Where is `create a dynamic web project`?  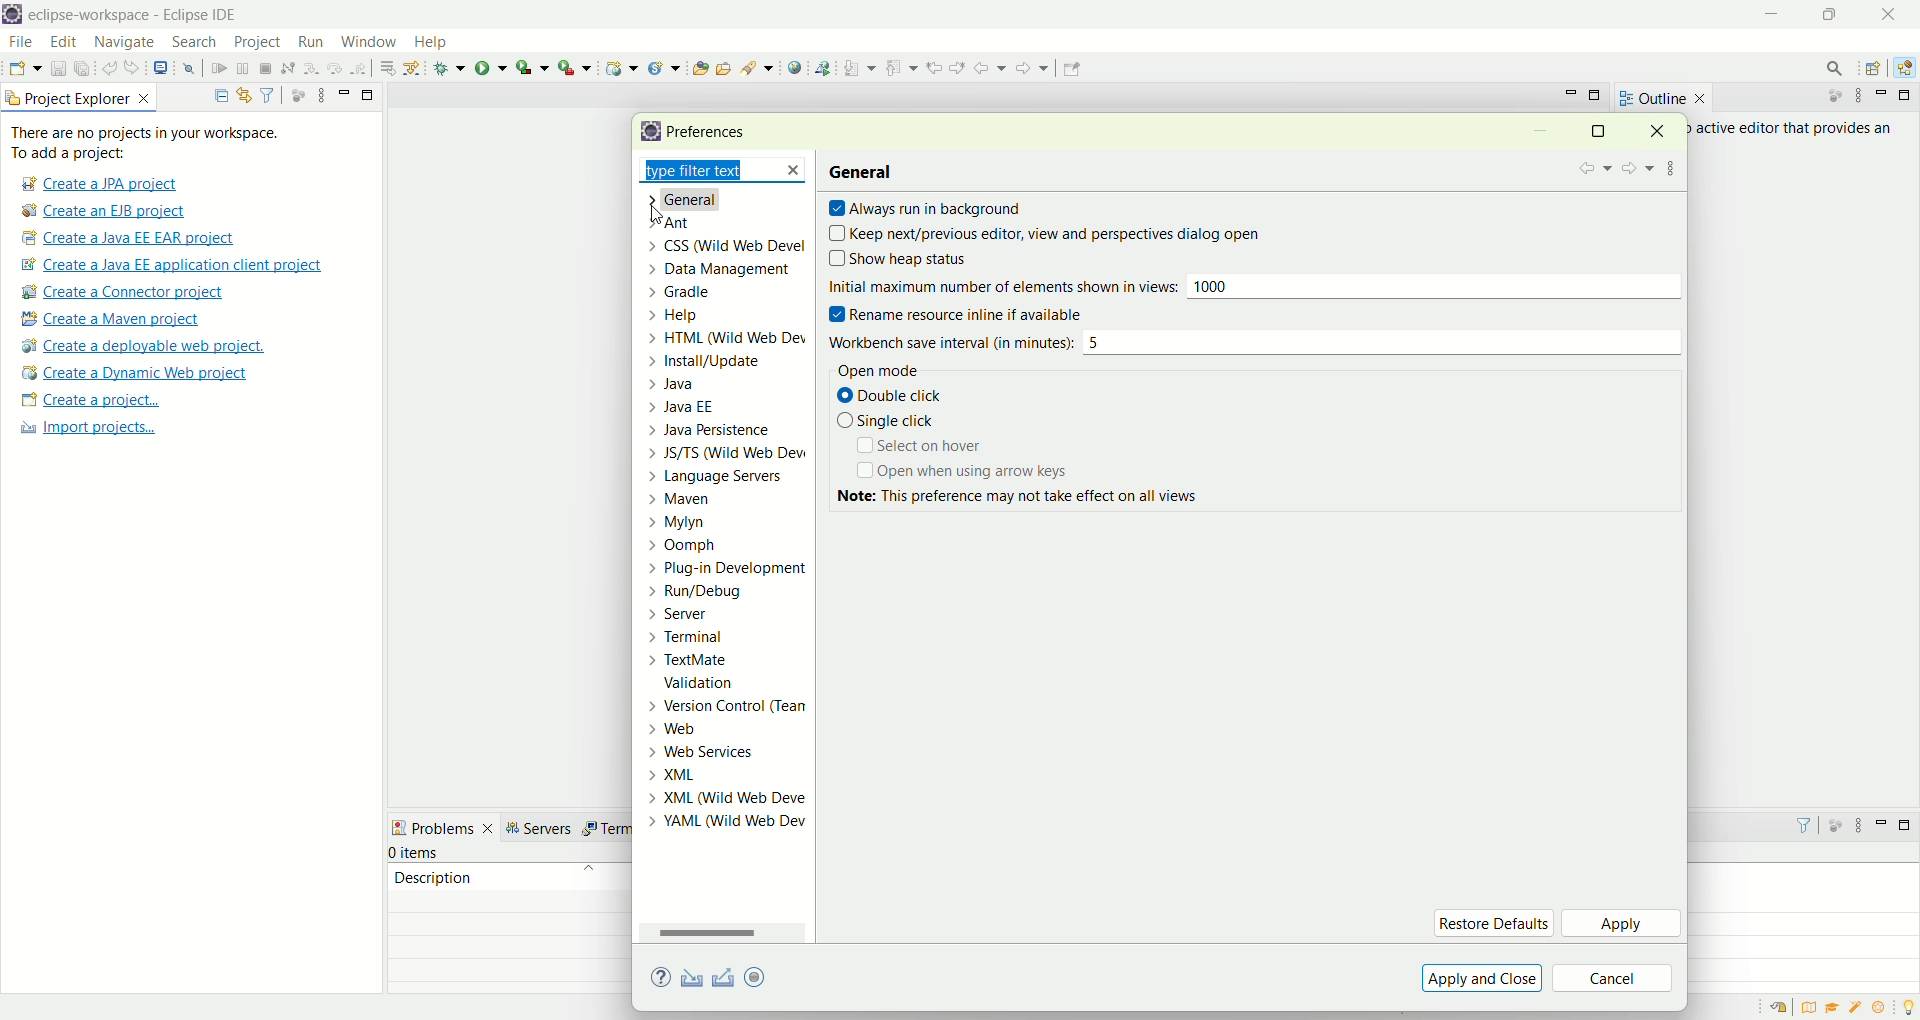 create a dynamic web project is located at coordinates (133, 373).